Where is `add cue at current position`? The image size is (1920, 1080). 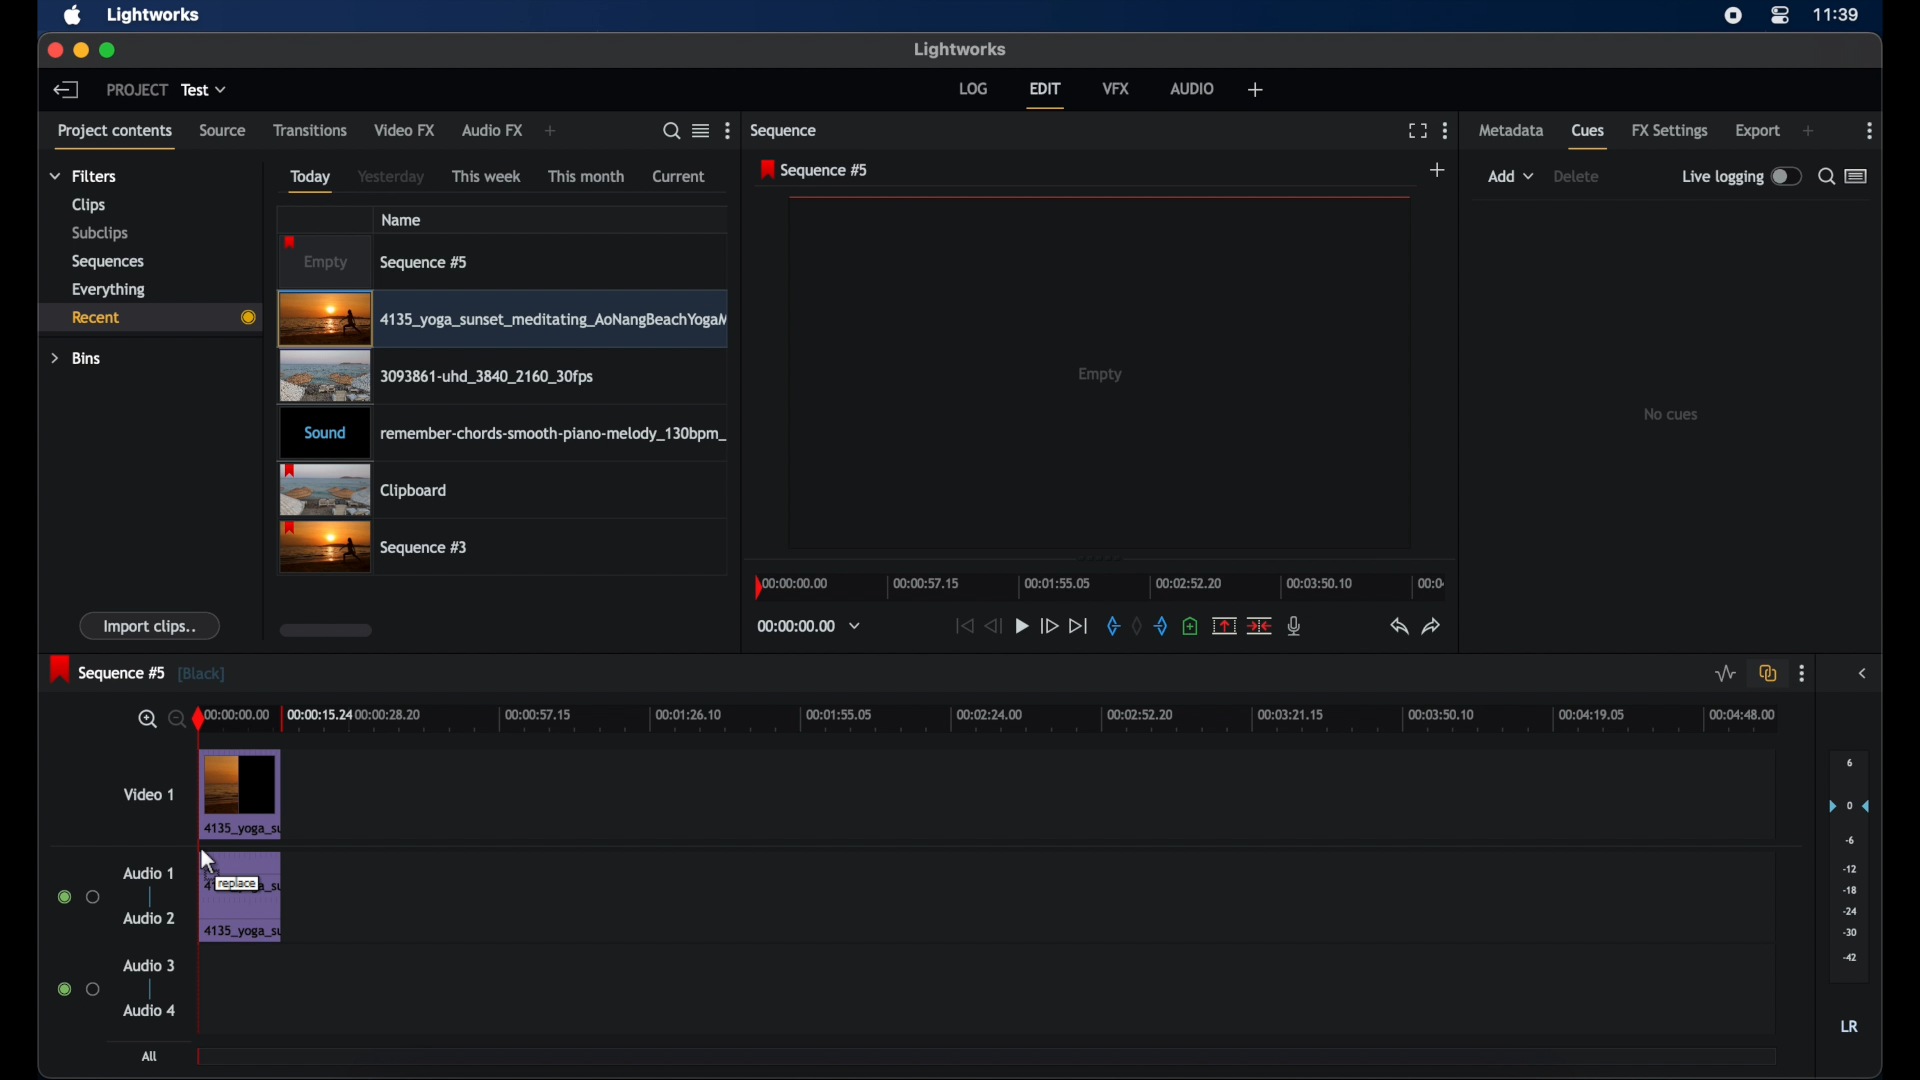 add cue at current position is located at coordinates (1190, 625).